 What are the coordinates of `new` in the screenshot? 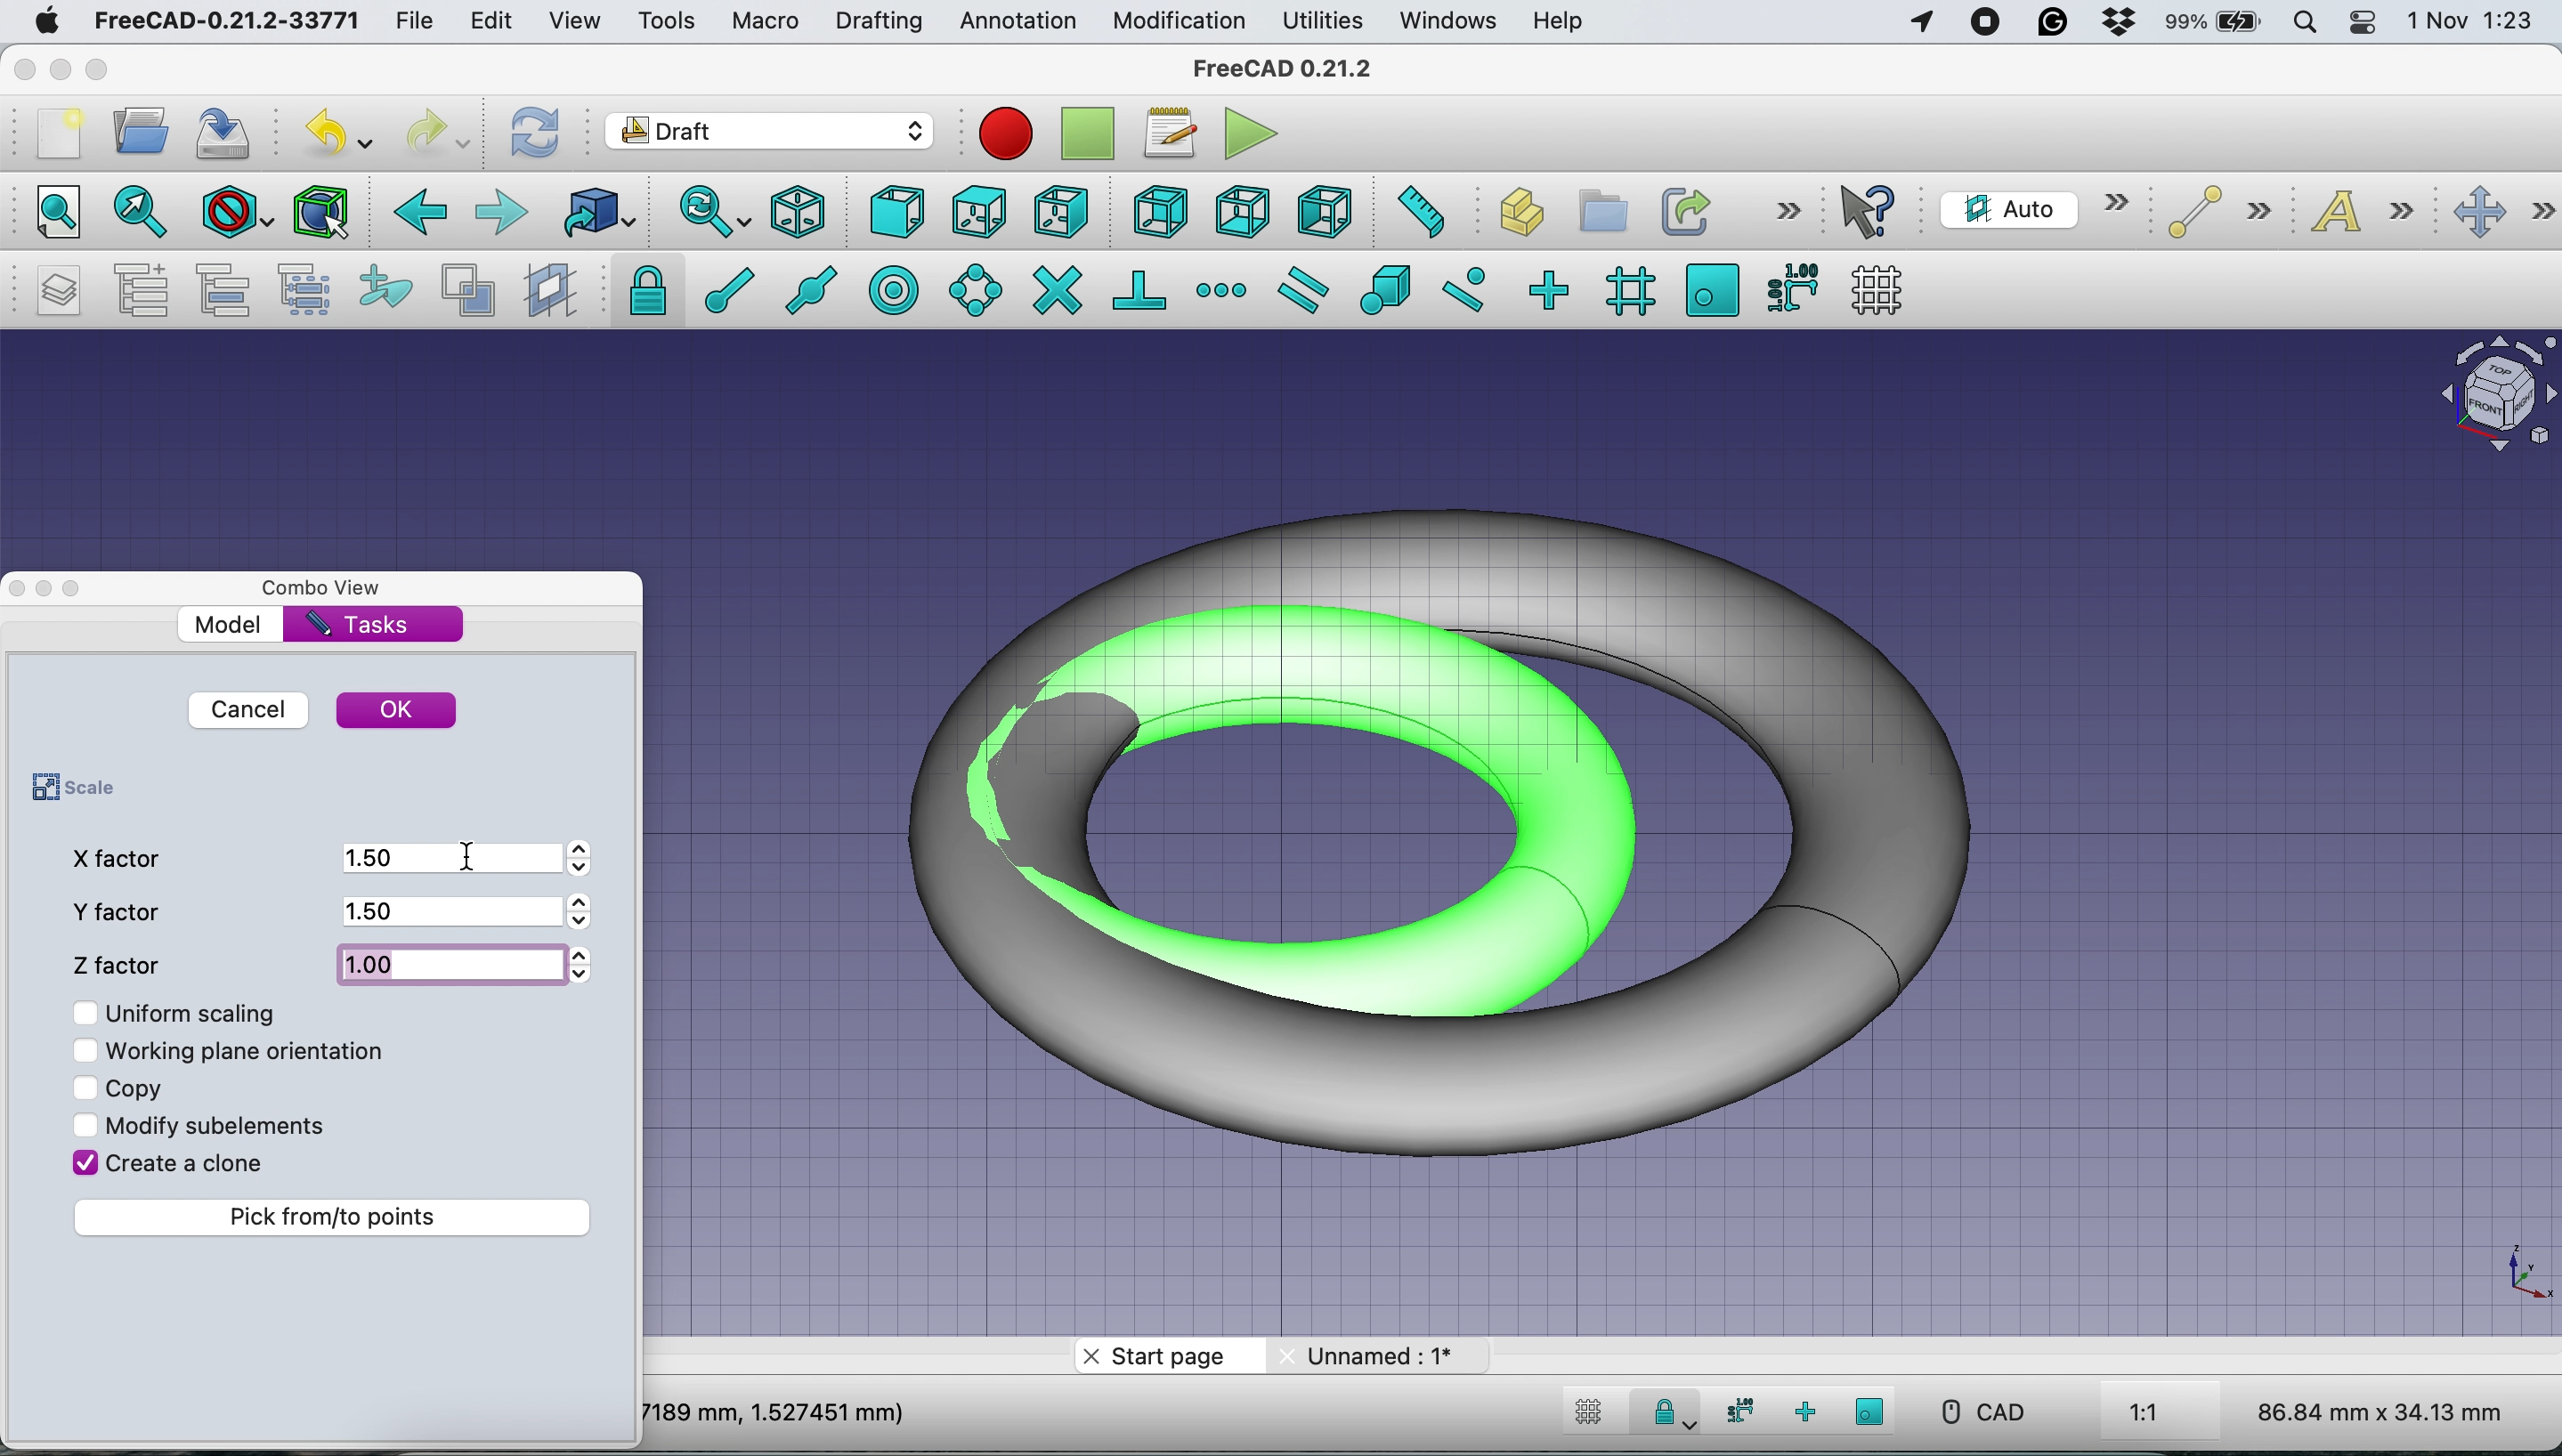 It's located at (57, 133).